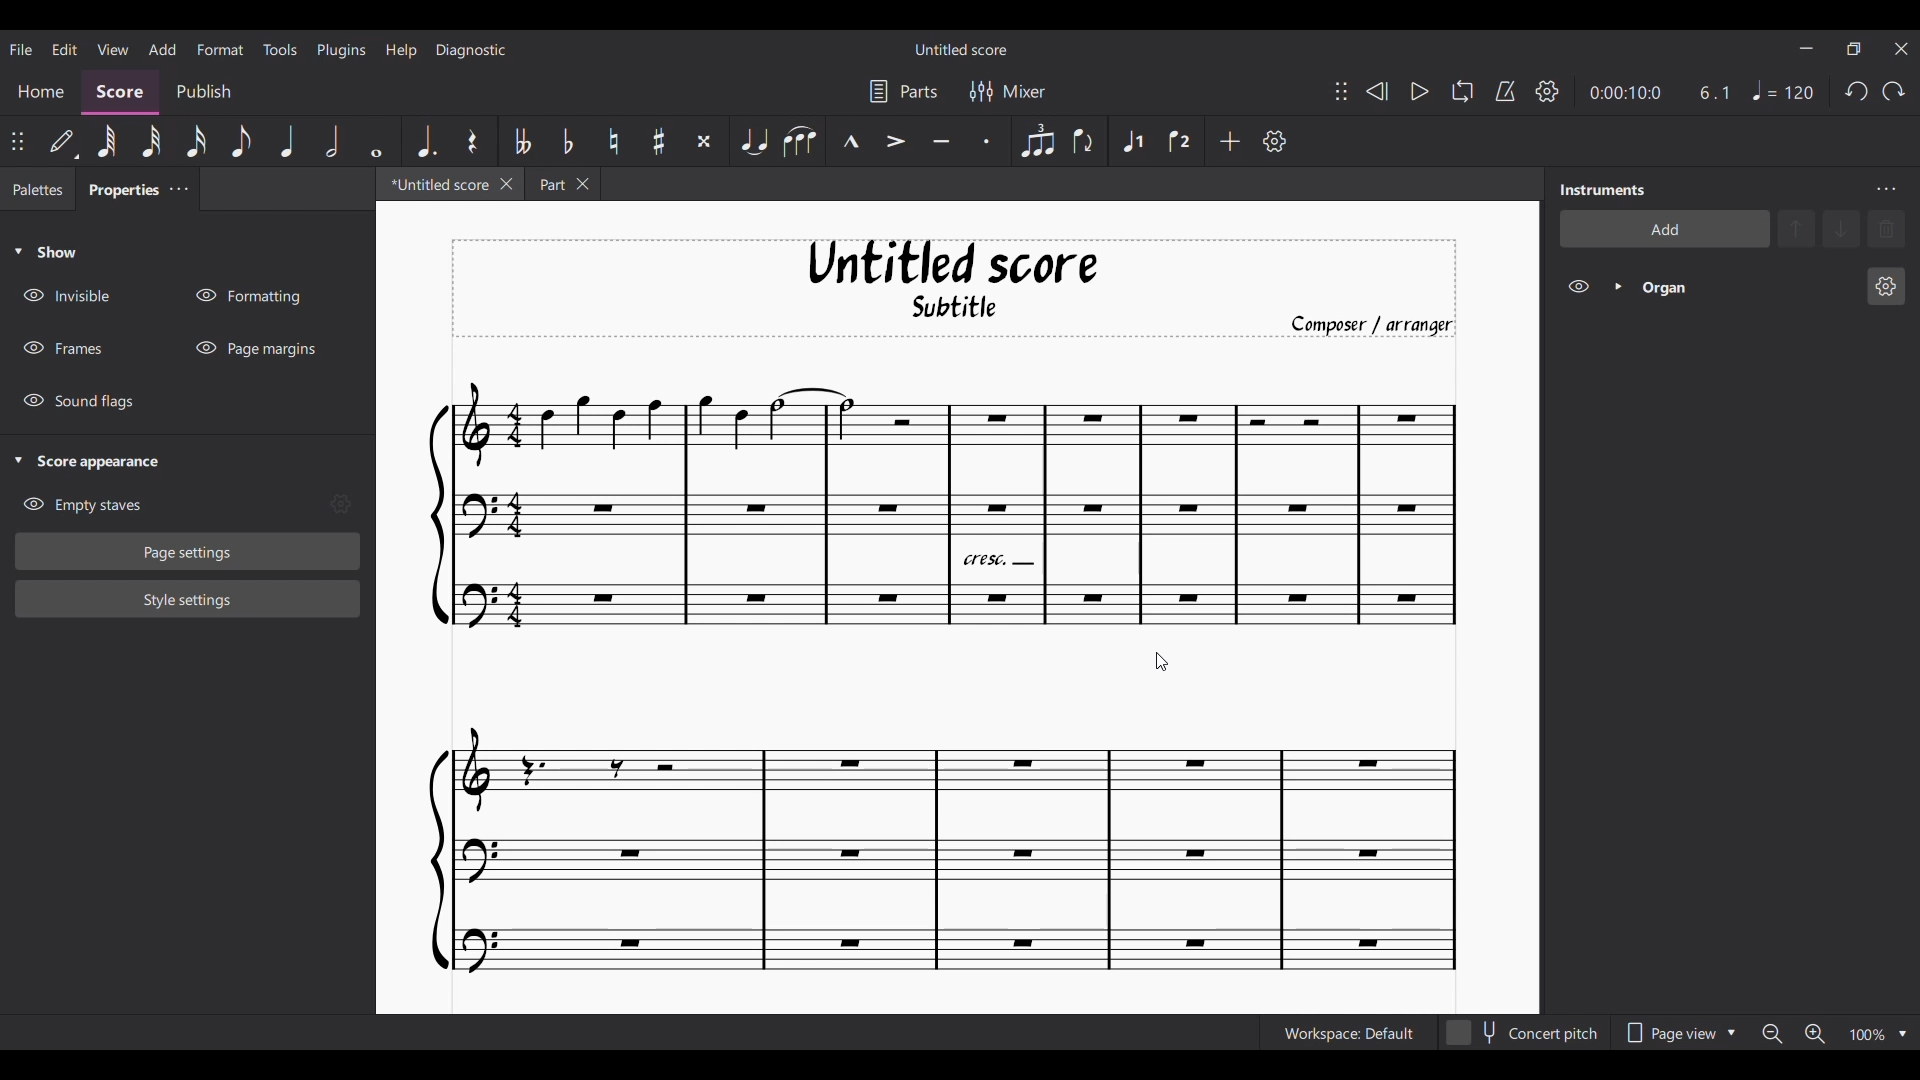 The width and height of the screenshot is (1920, 1080). What do you see at coordinates (196, 142) in the screenshot?
I see `16th note` at bounding box center [196, 142].